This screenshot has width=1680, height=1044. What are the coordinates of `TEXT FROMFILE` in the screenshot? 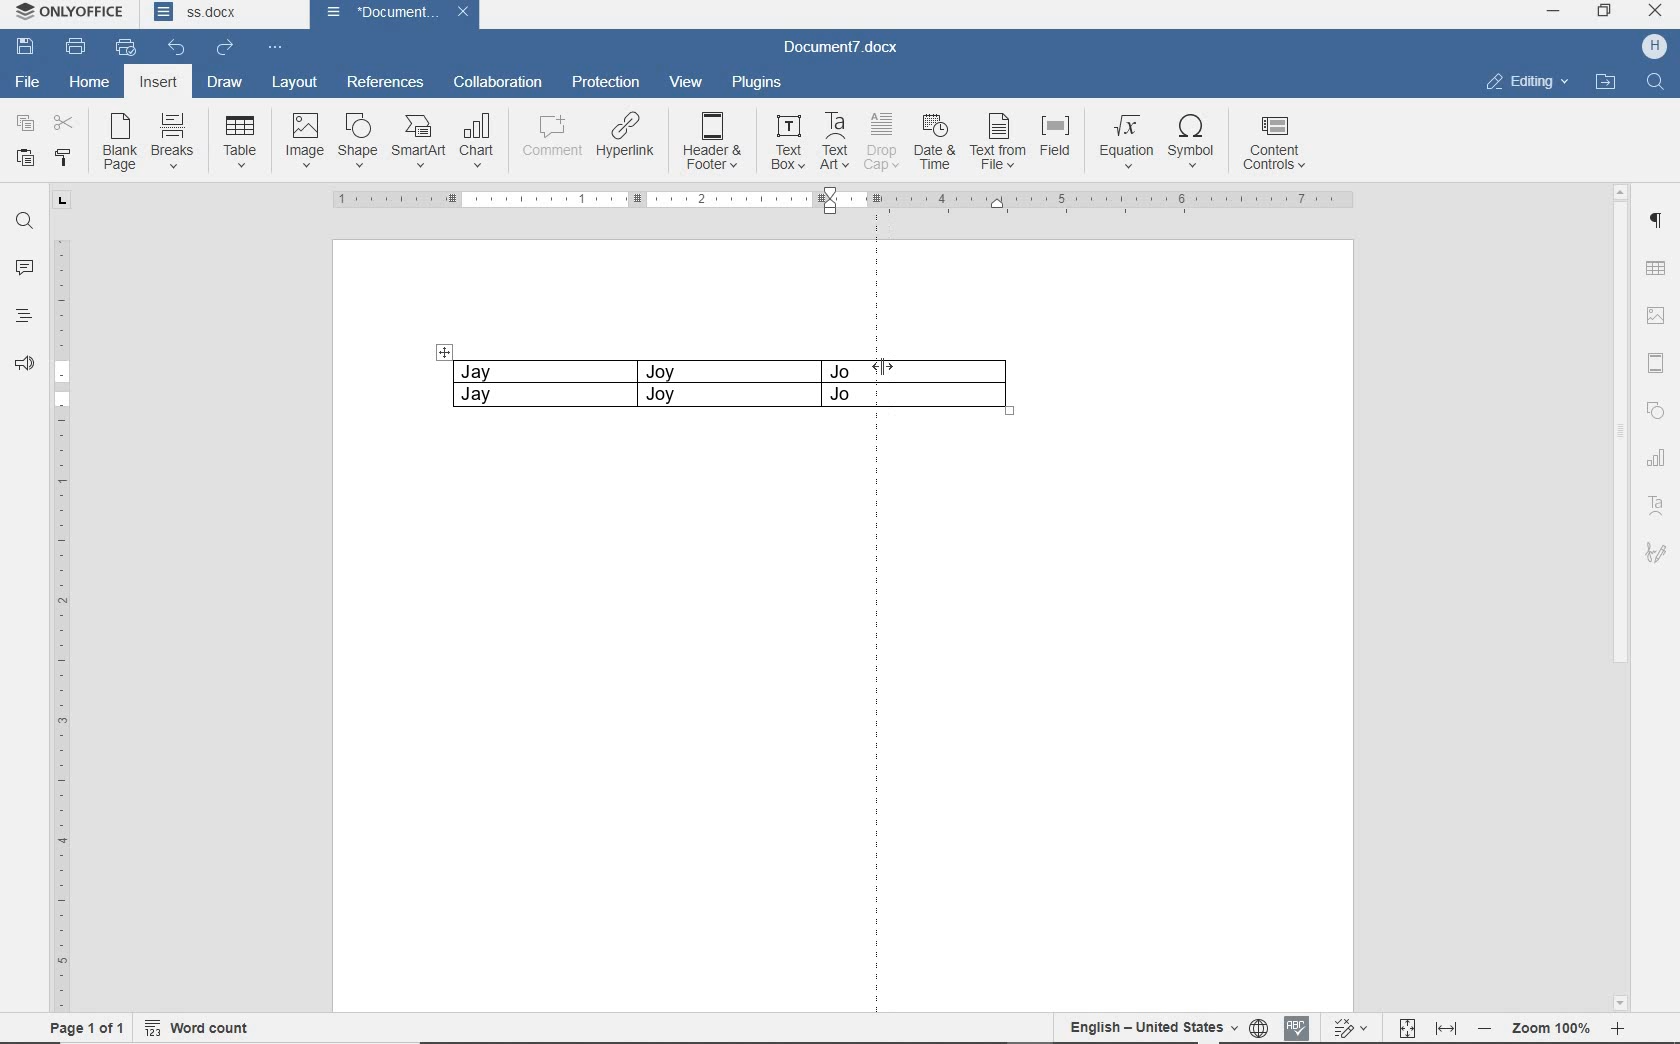 It's located at (997, 141).